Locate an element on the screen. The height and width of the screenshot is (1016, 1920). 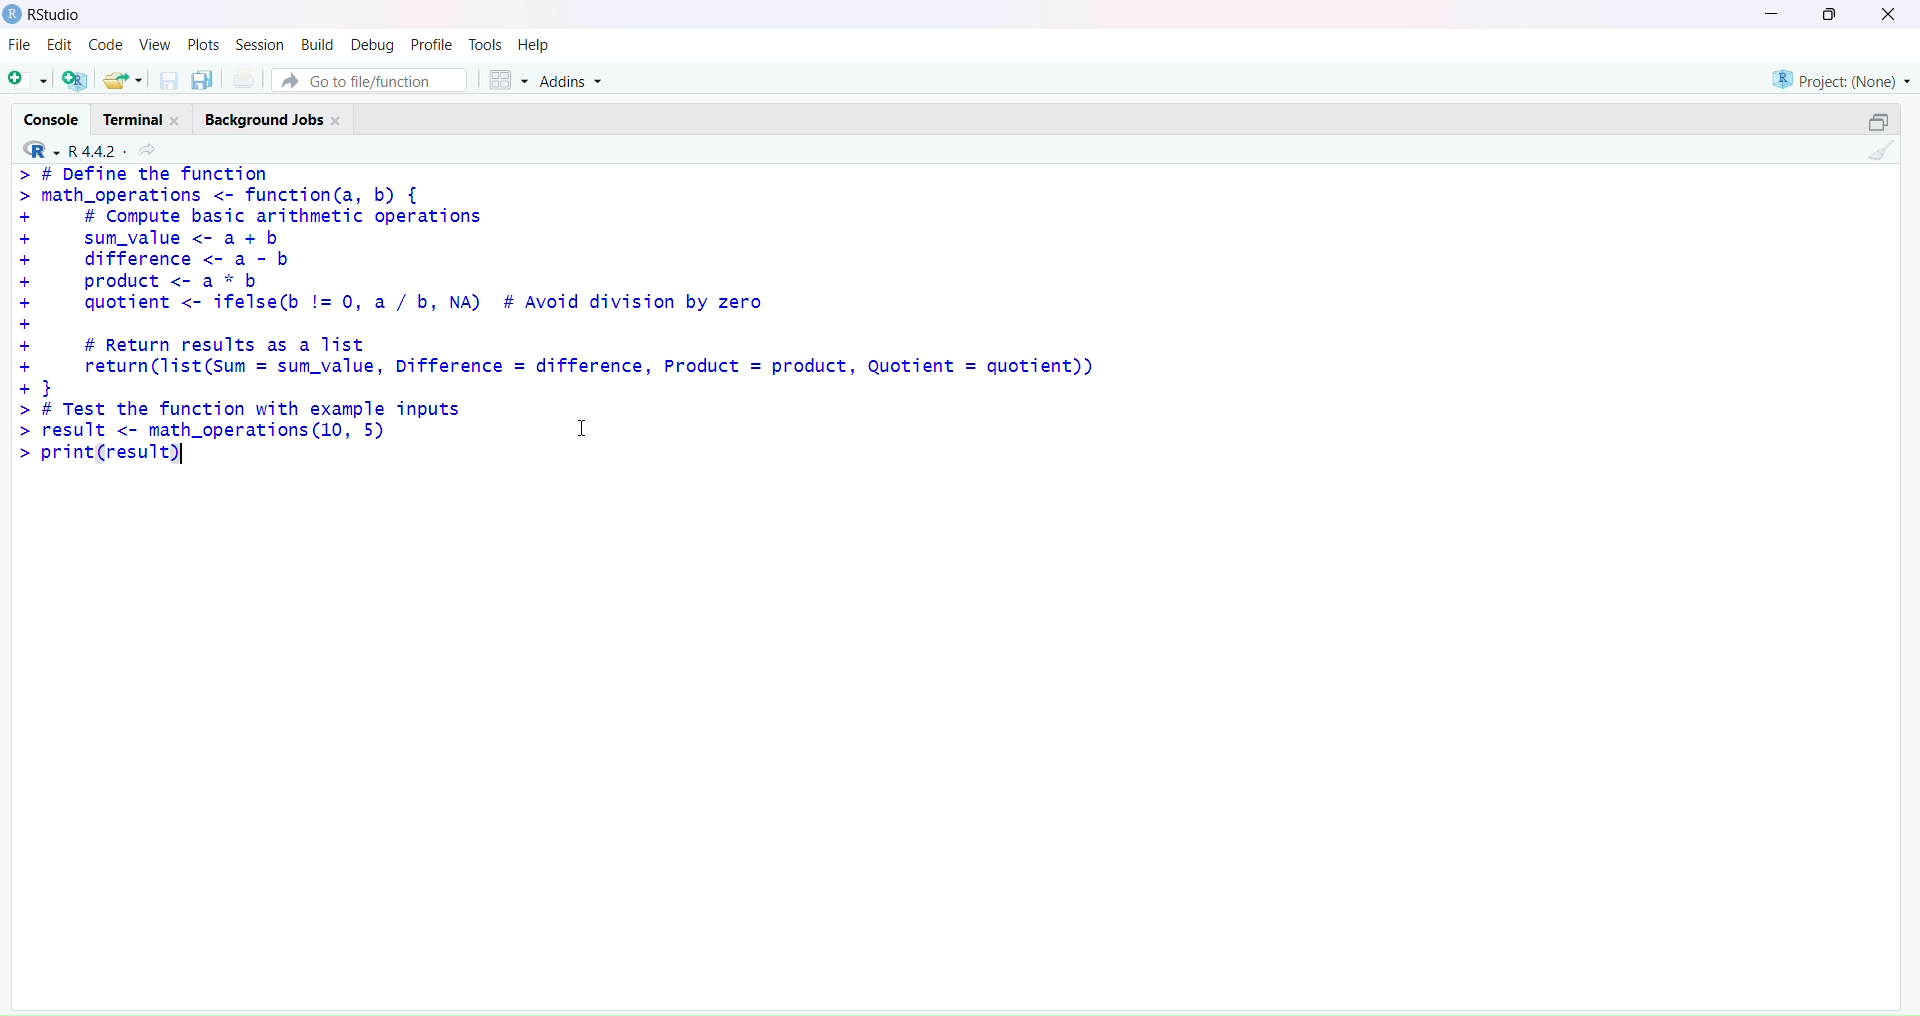
Profile is located at coordinates (431, 42).